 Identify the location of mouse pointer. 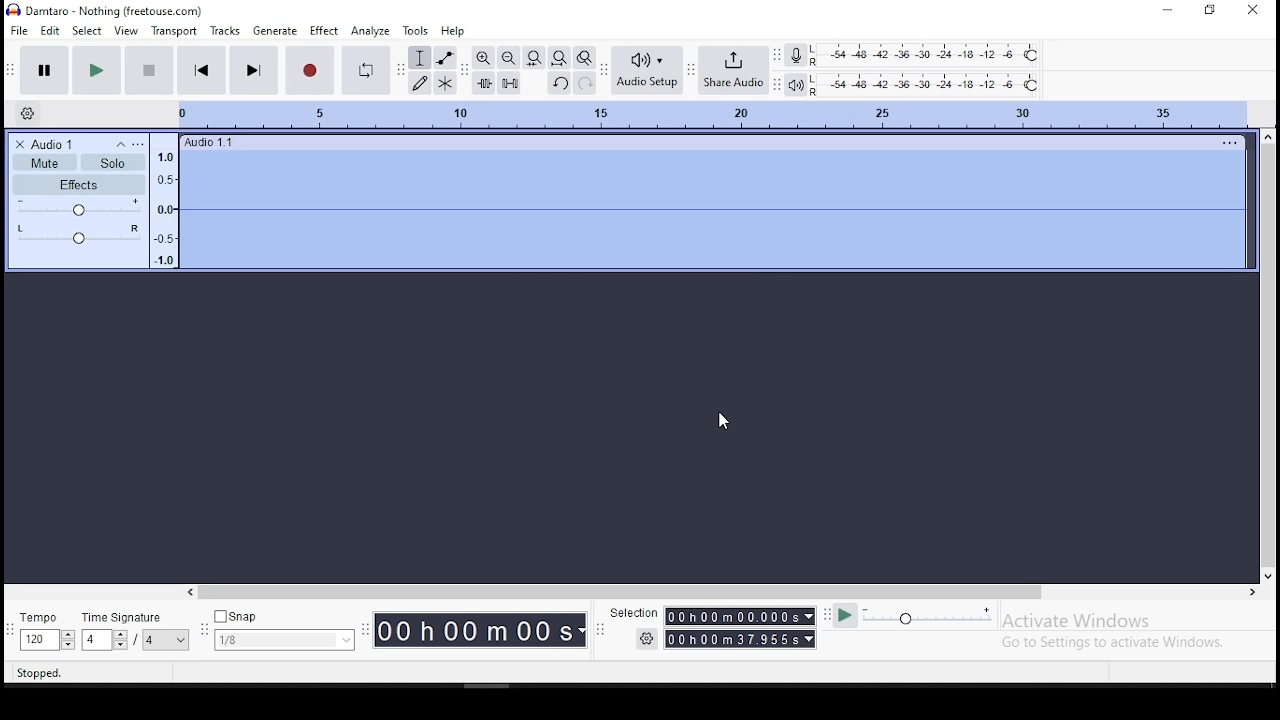
(722, 422).